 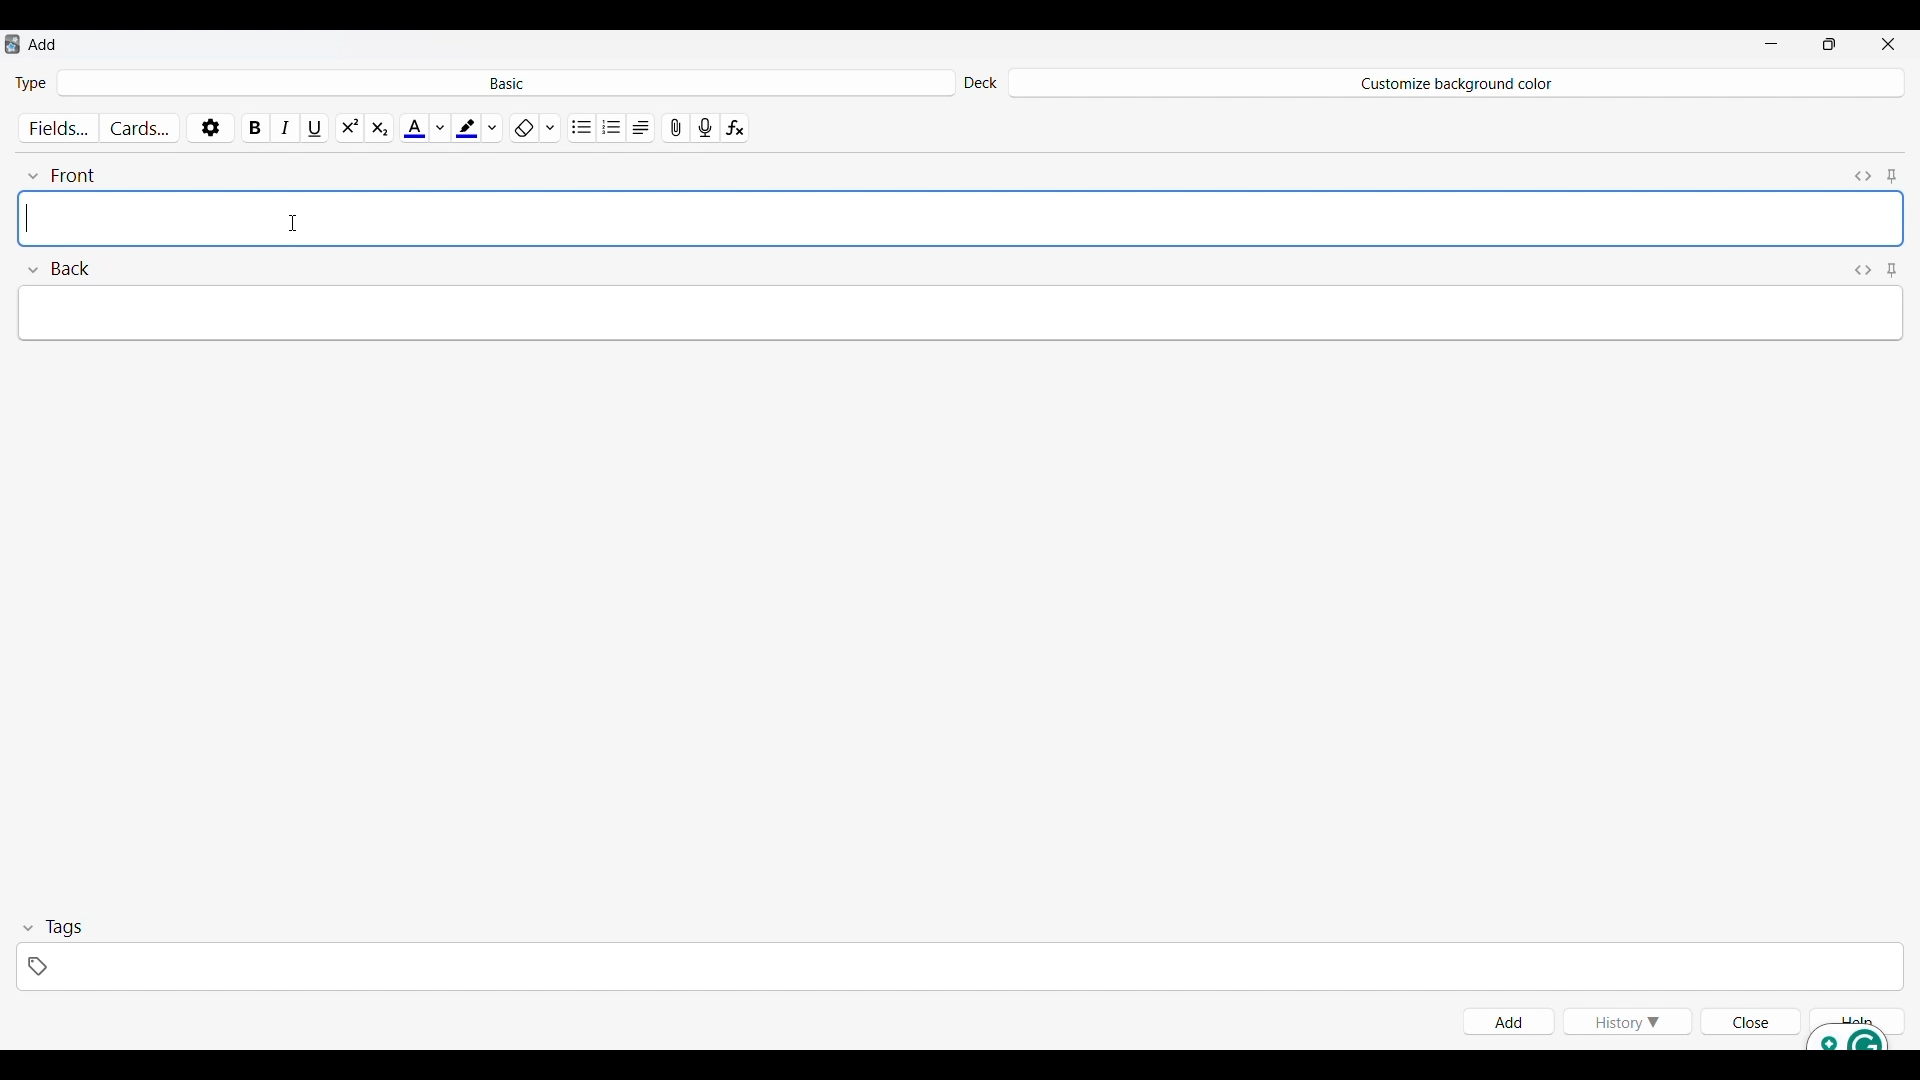 What do you see at coordinates (12, 44) in the screenshot?
I see `Software logo` at bounding box center [12, 44].